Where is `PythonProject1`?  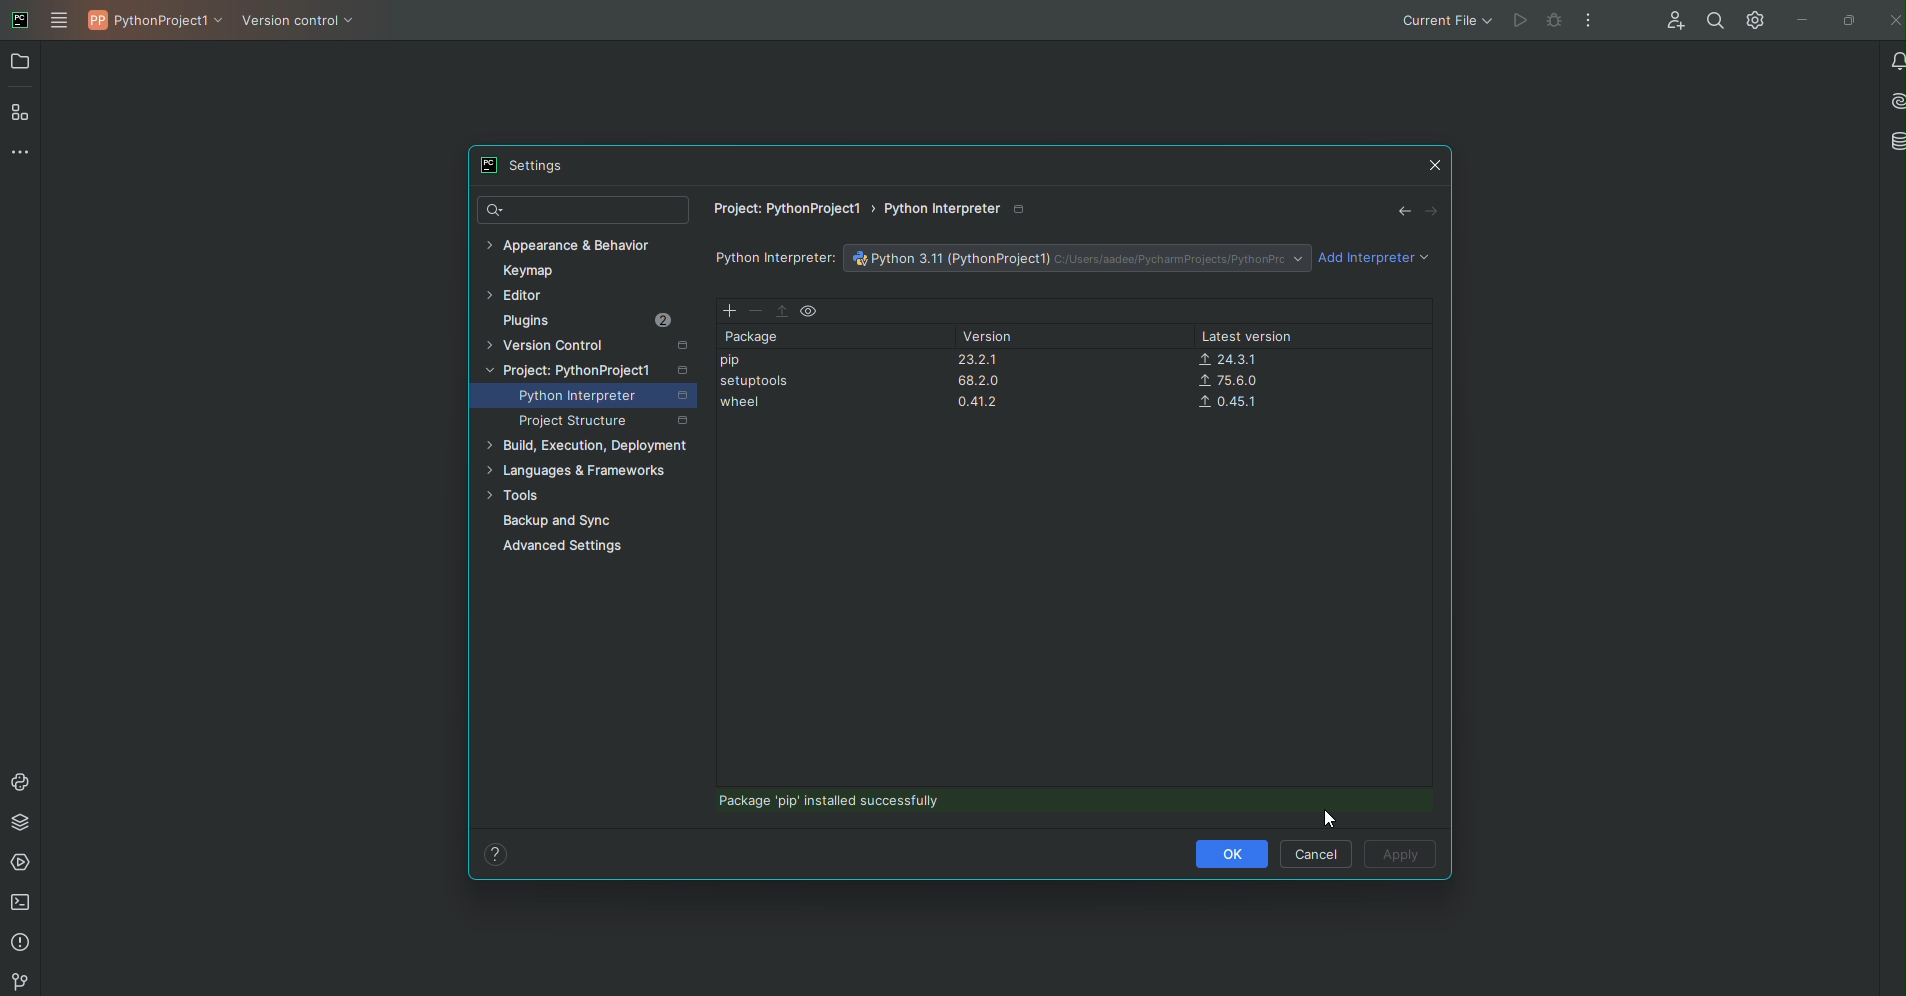
PythonProject1 is located at coordinates (158, 24).